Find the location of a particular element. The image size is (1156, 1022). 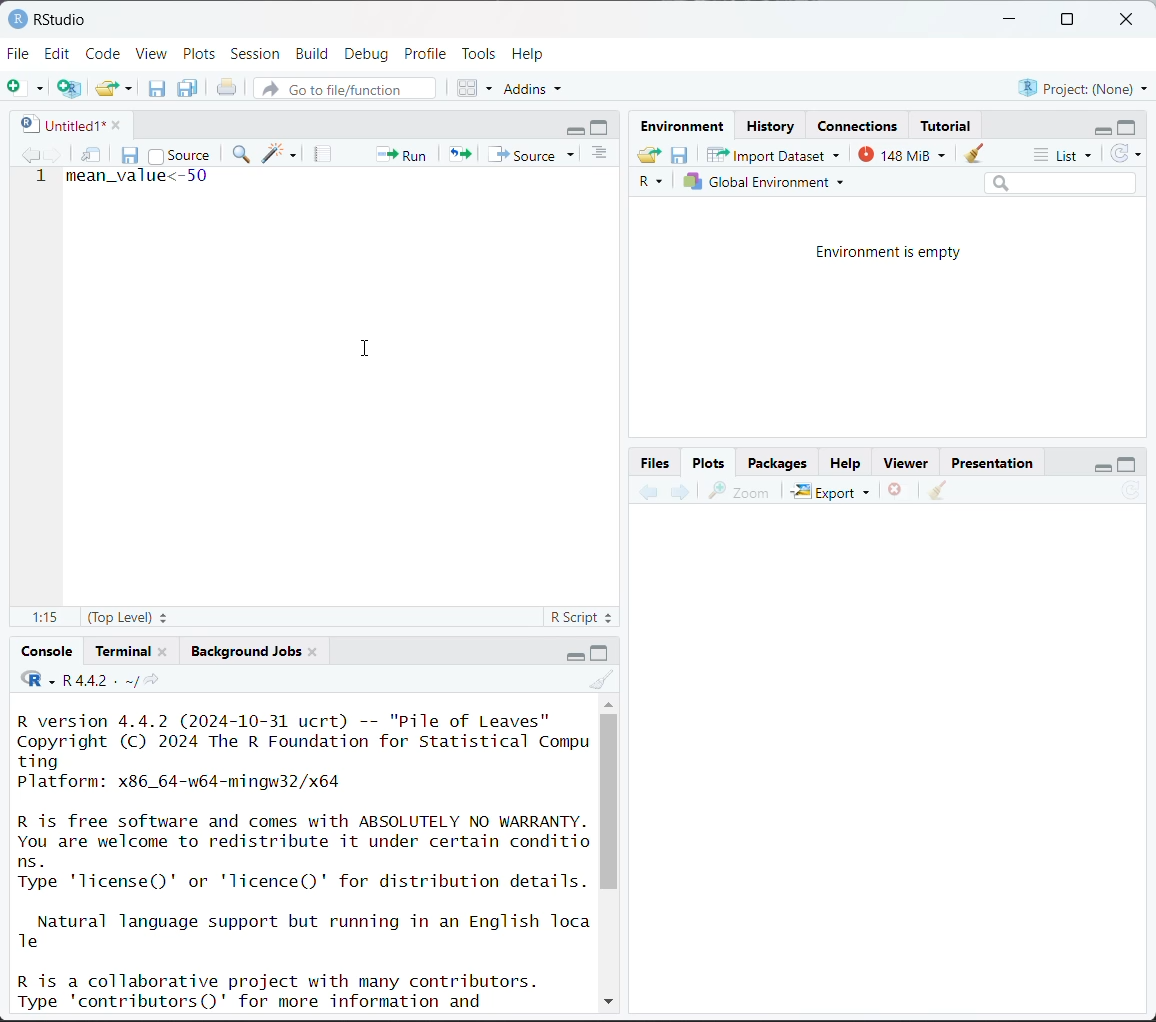

view the current working directory is located at coordinates (151, 680).